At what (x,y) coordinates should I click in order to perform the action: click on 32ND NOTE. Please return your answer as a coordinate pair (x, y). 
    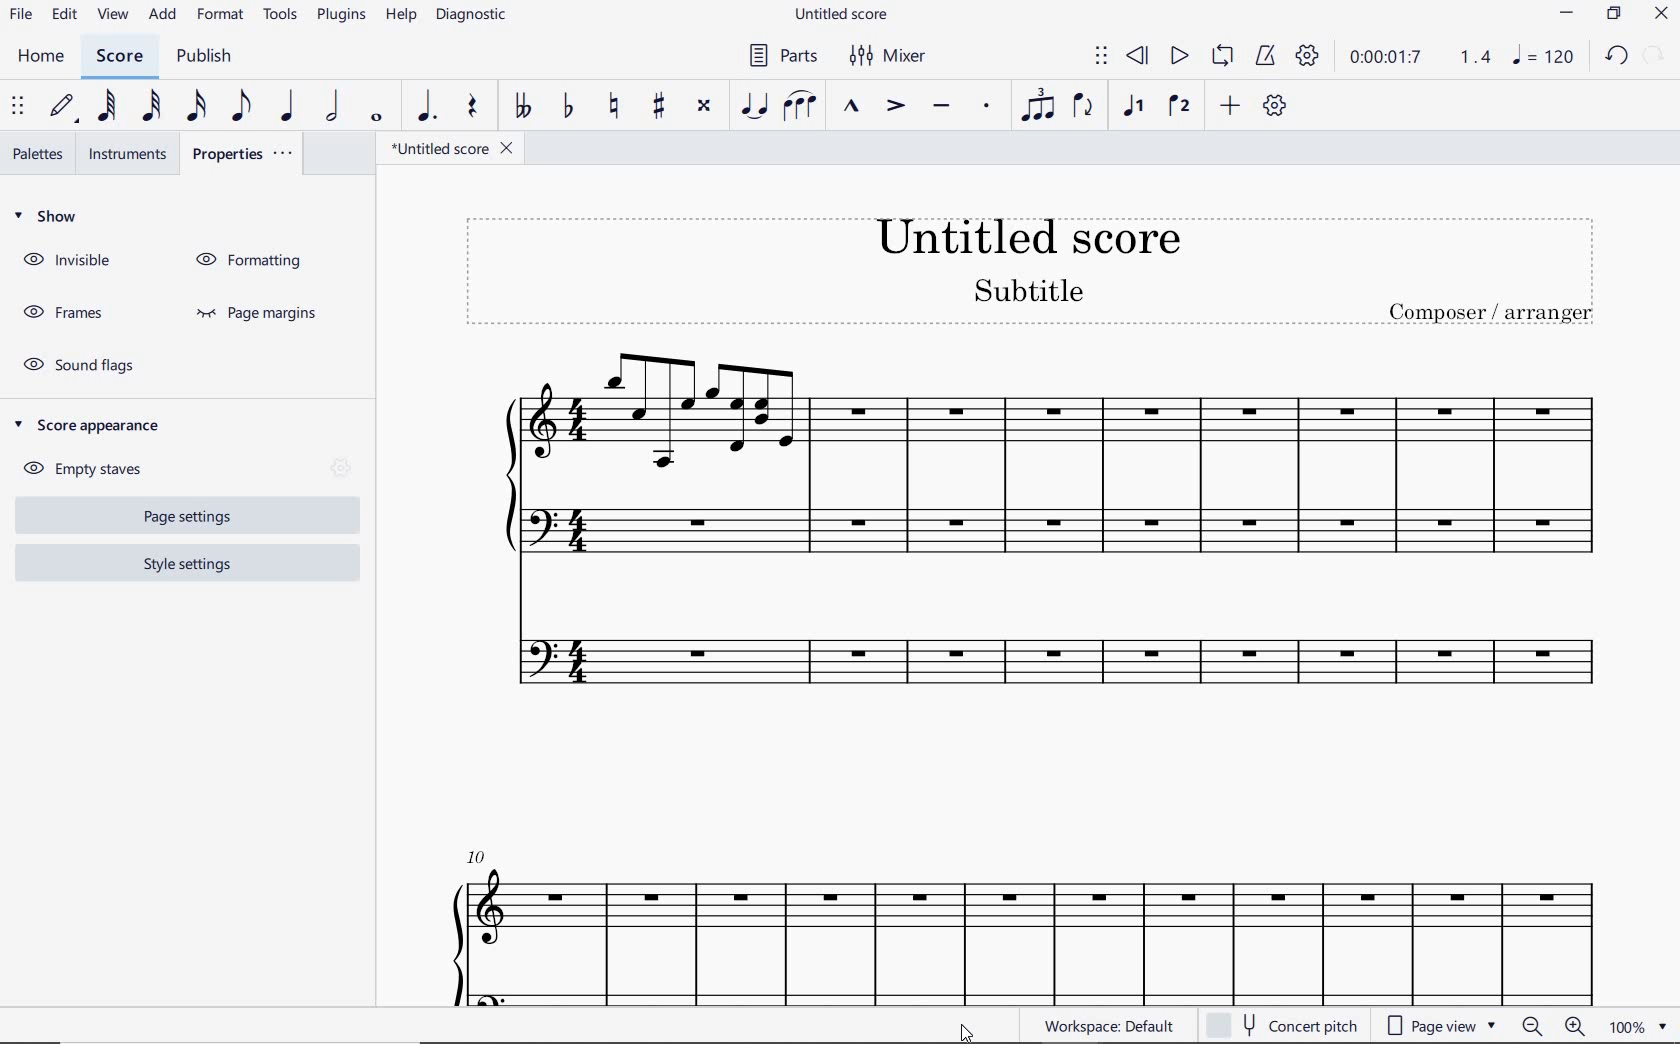
    Looking at the image, I should click on (155, 106).